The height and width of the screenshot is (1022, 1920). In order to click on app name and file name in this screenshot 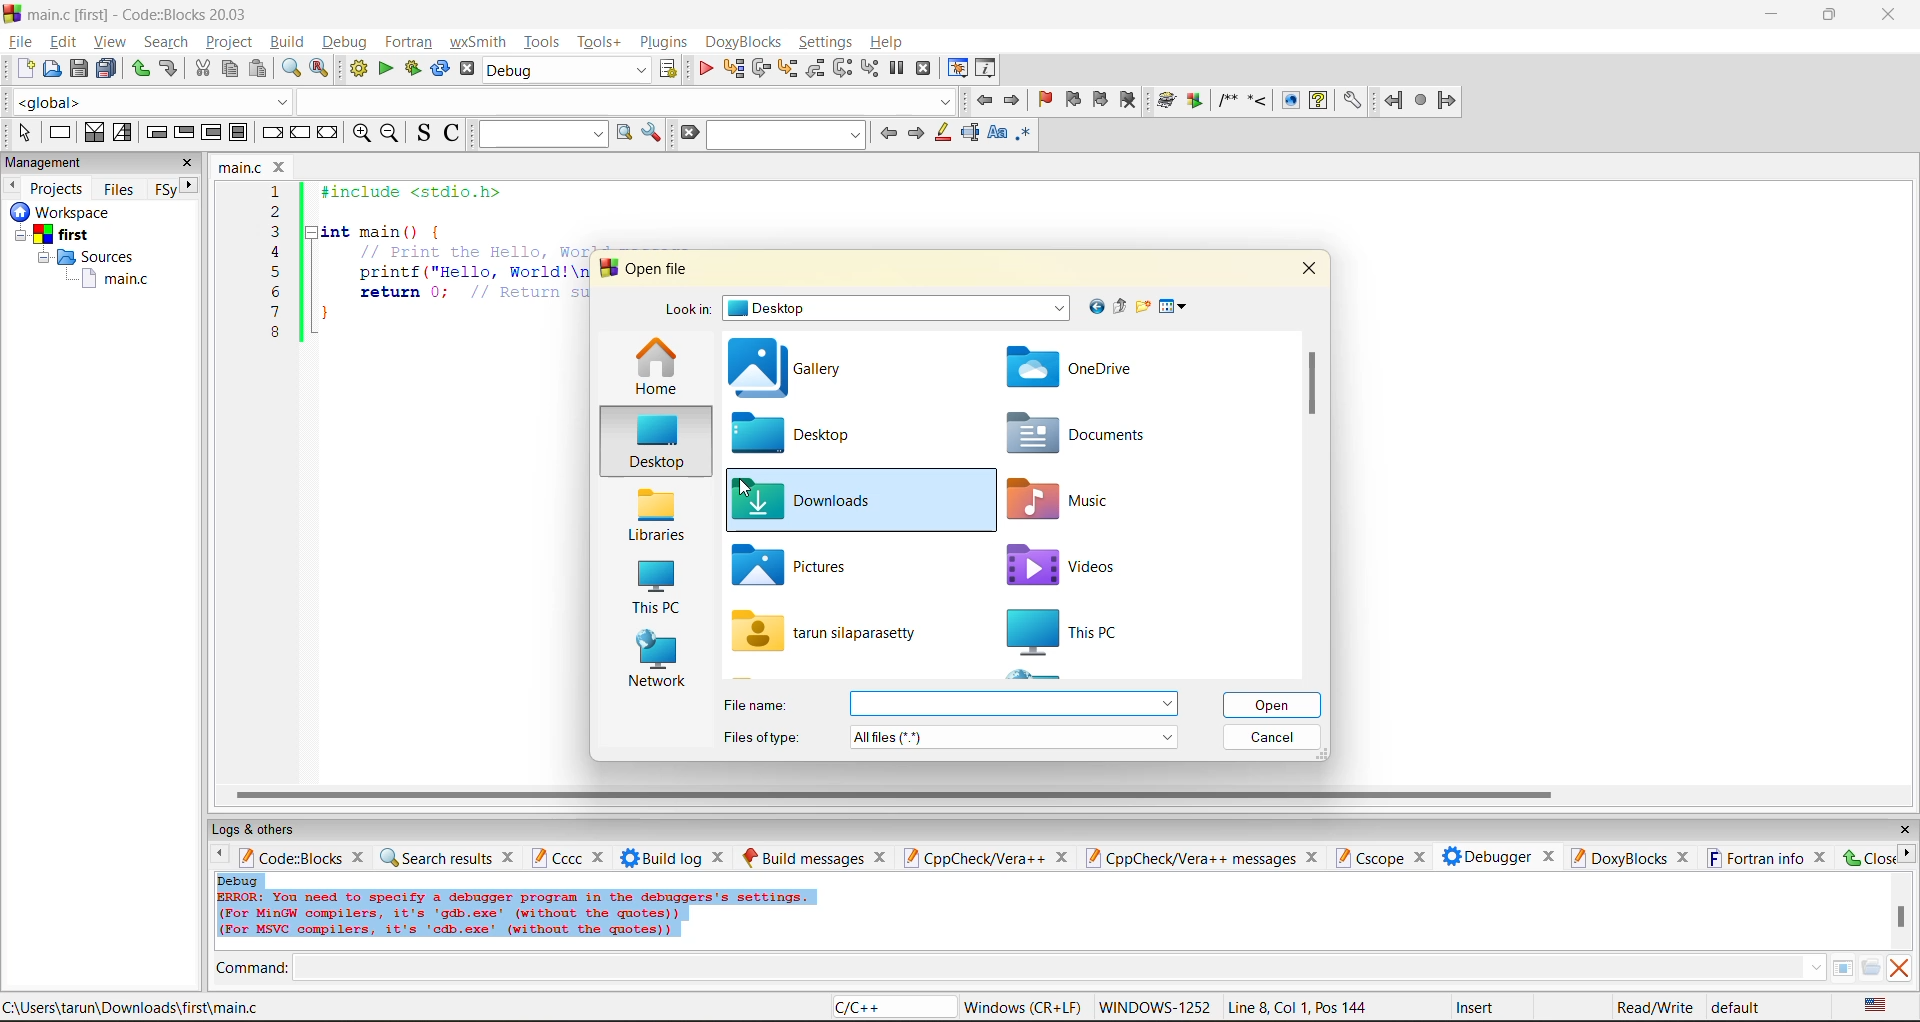, I will do `click(142, 13)`.